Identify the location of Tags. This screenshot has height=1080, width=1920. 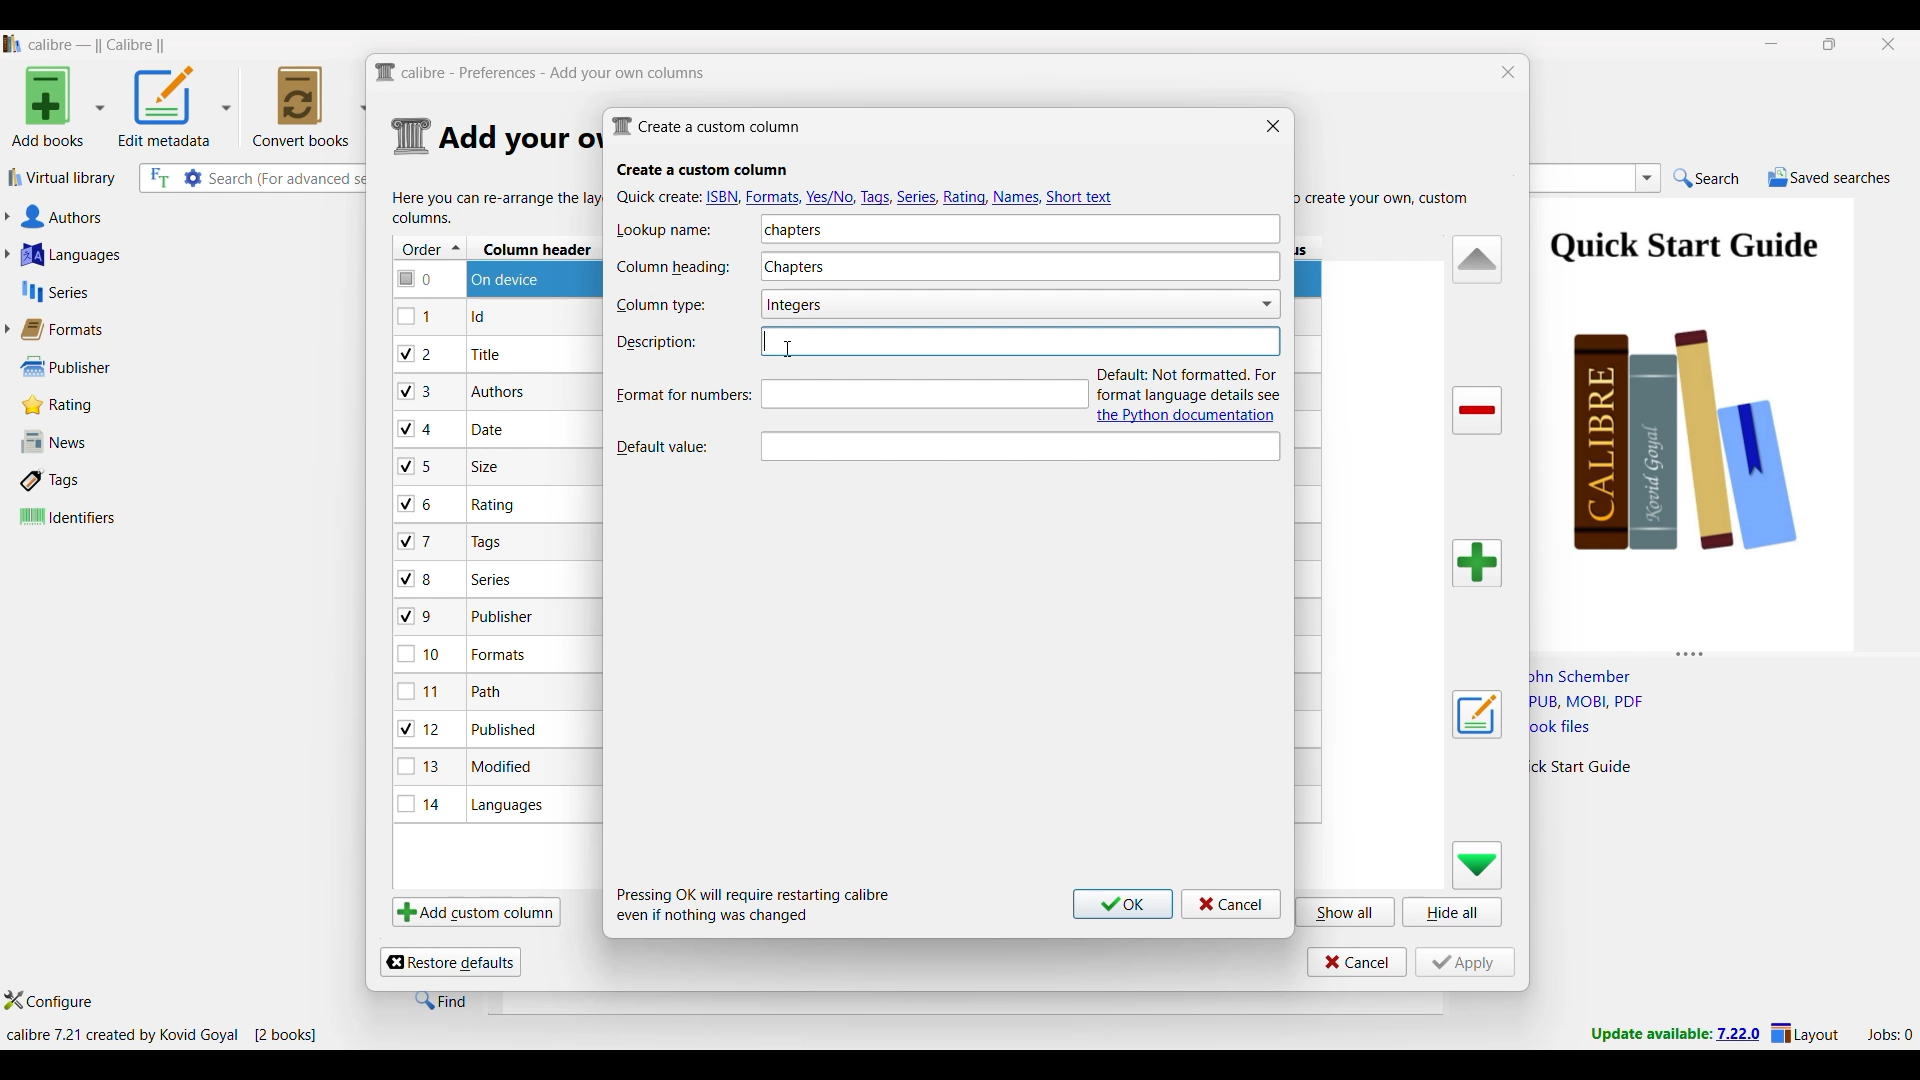
(93, 480).